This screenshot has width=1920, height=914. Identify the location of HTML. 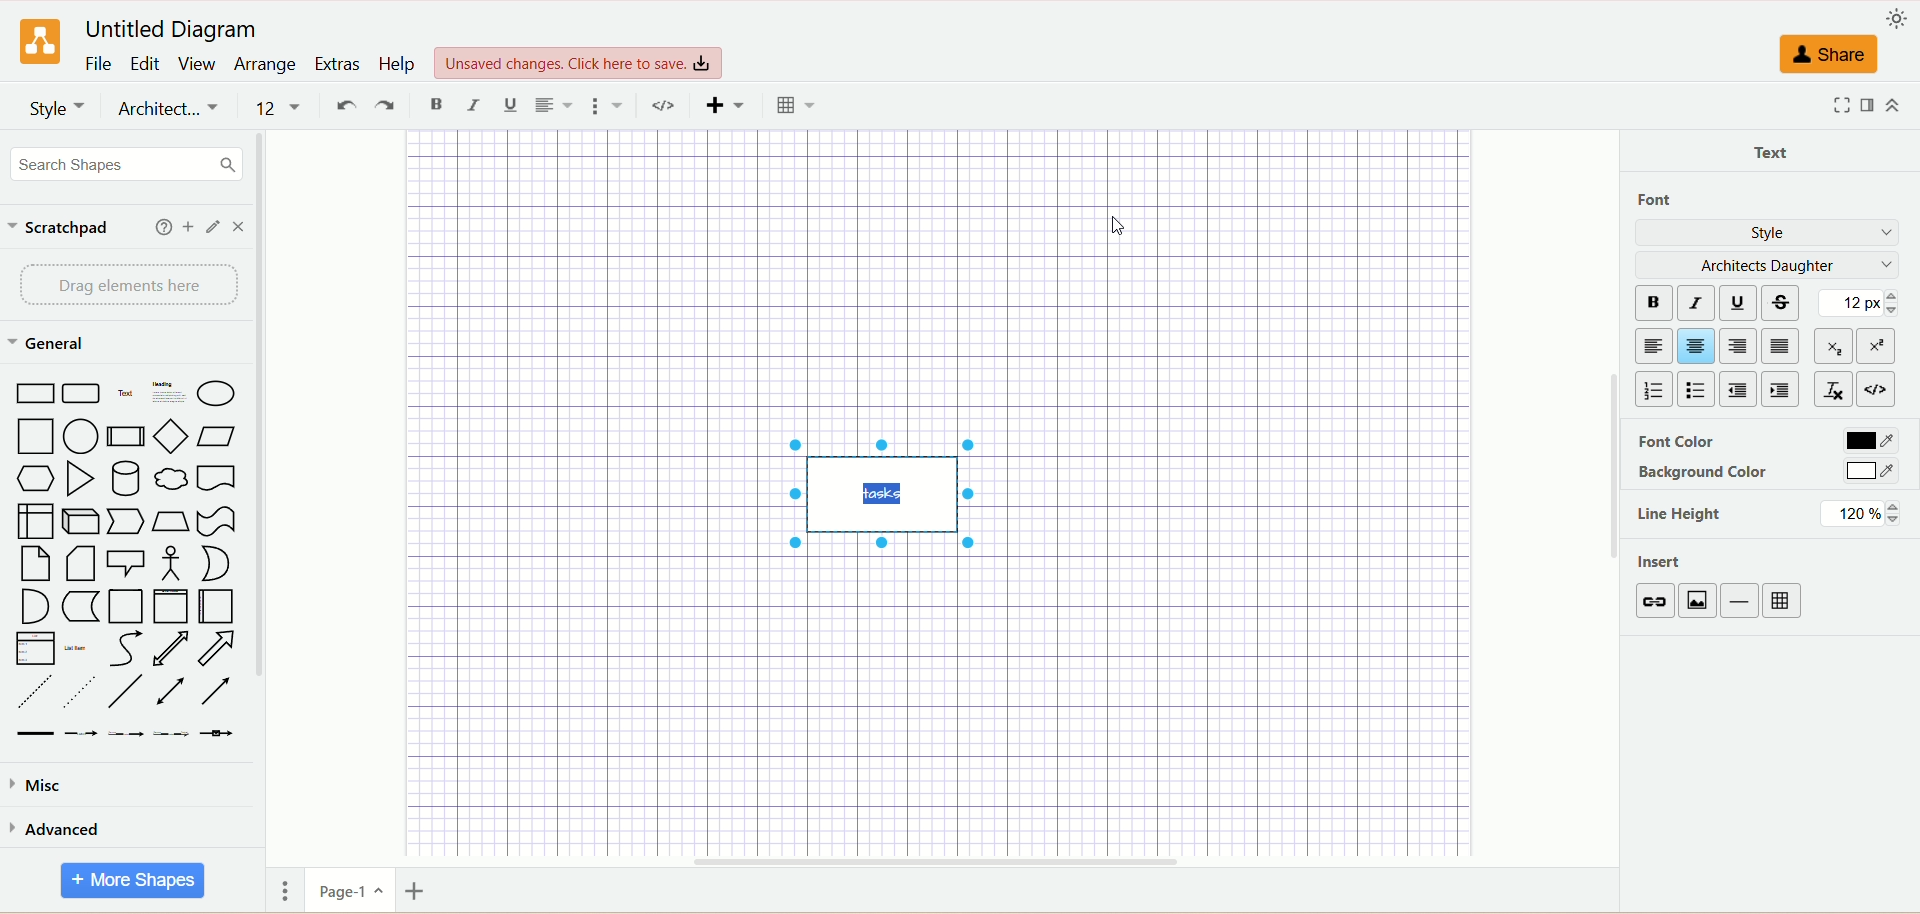
(1879, 388).